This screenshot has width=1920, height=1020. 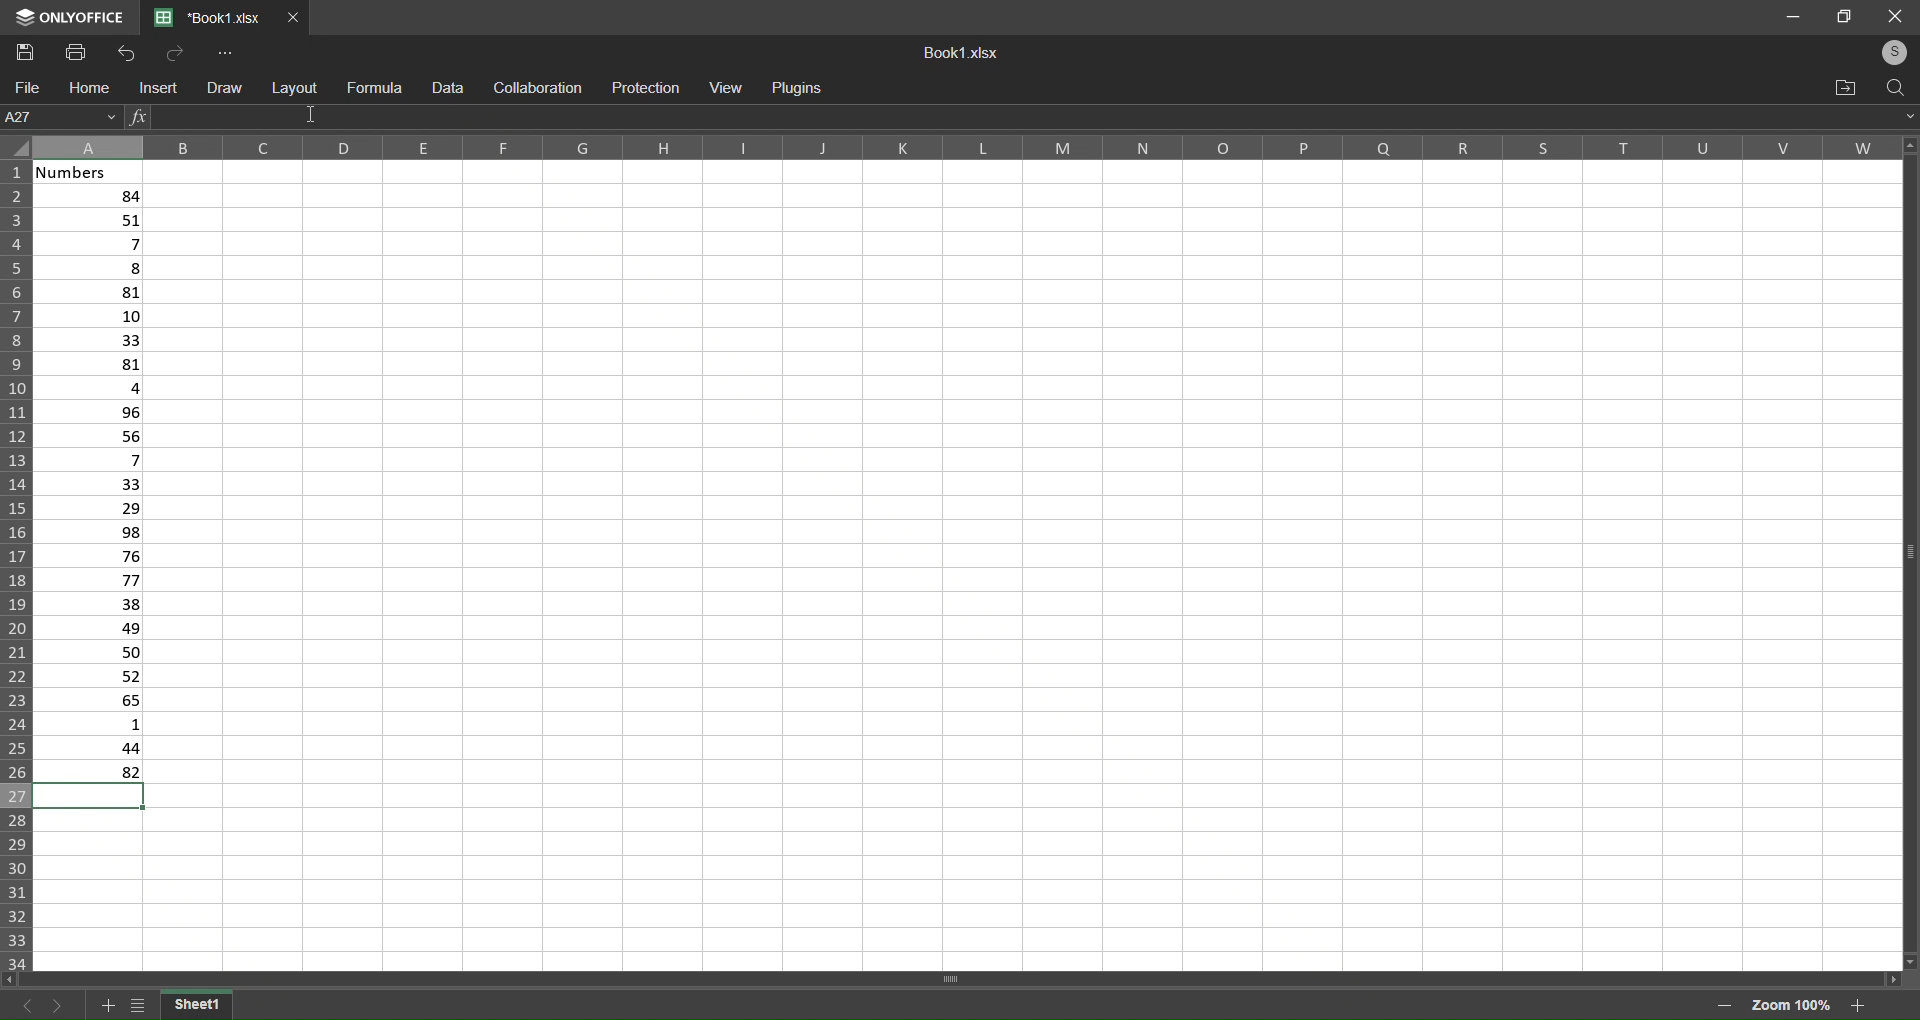 What do you see at coordinates (374, 86) in the screenshot?
I see `formula` at bounding box center [374, 86].